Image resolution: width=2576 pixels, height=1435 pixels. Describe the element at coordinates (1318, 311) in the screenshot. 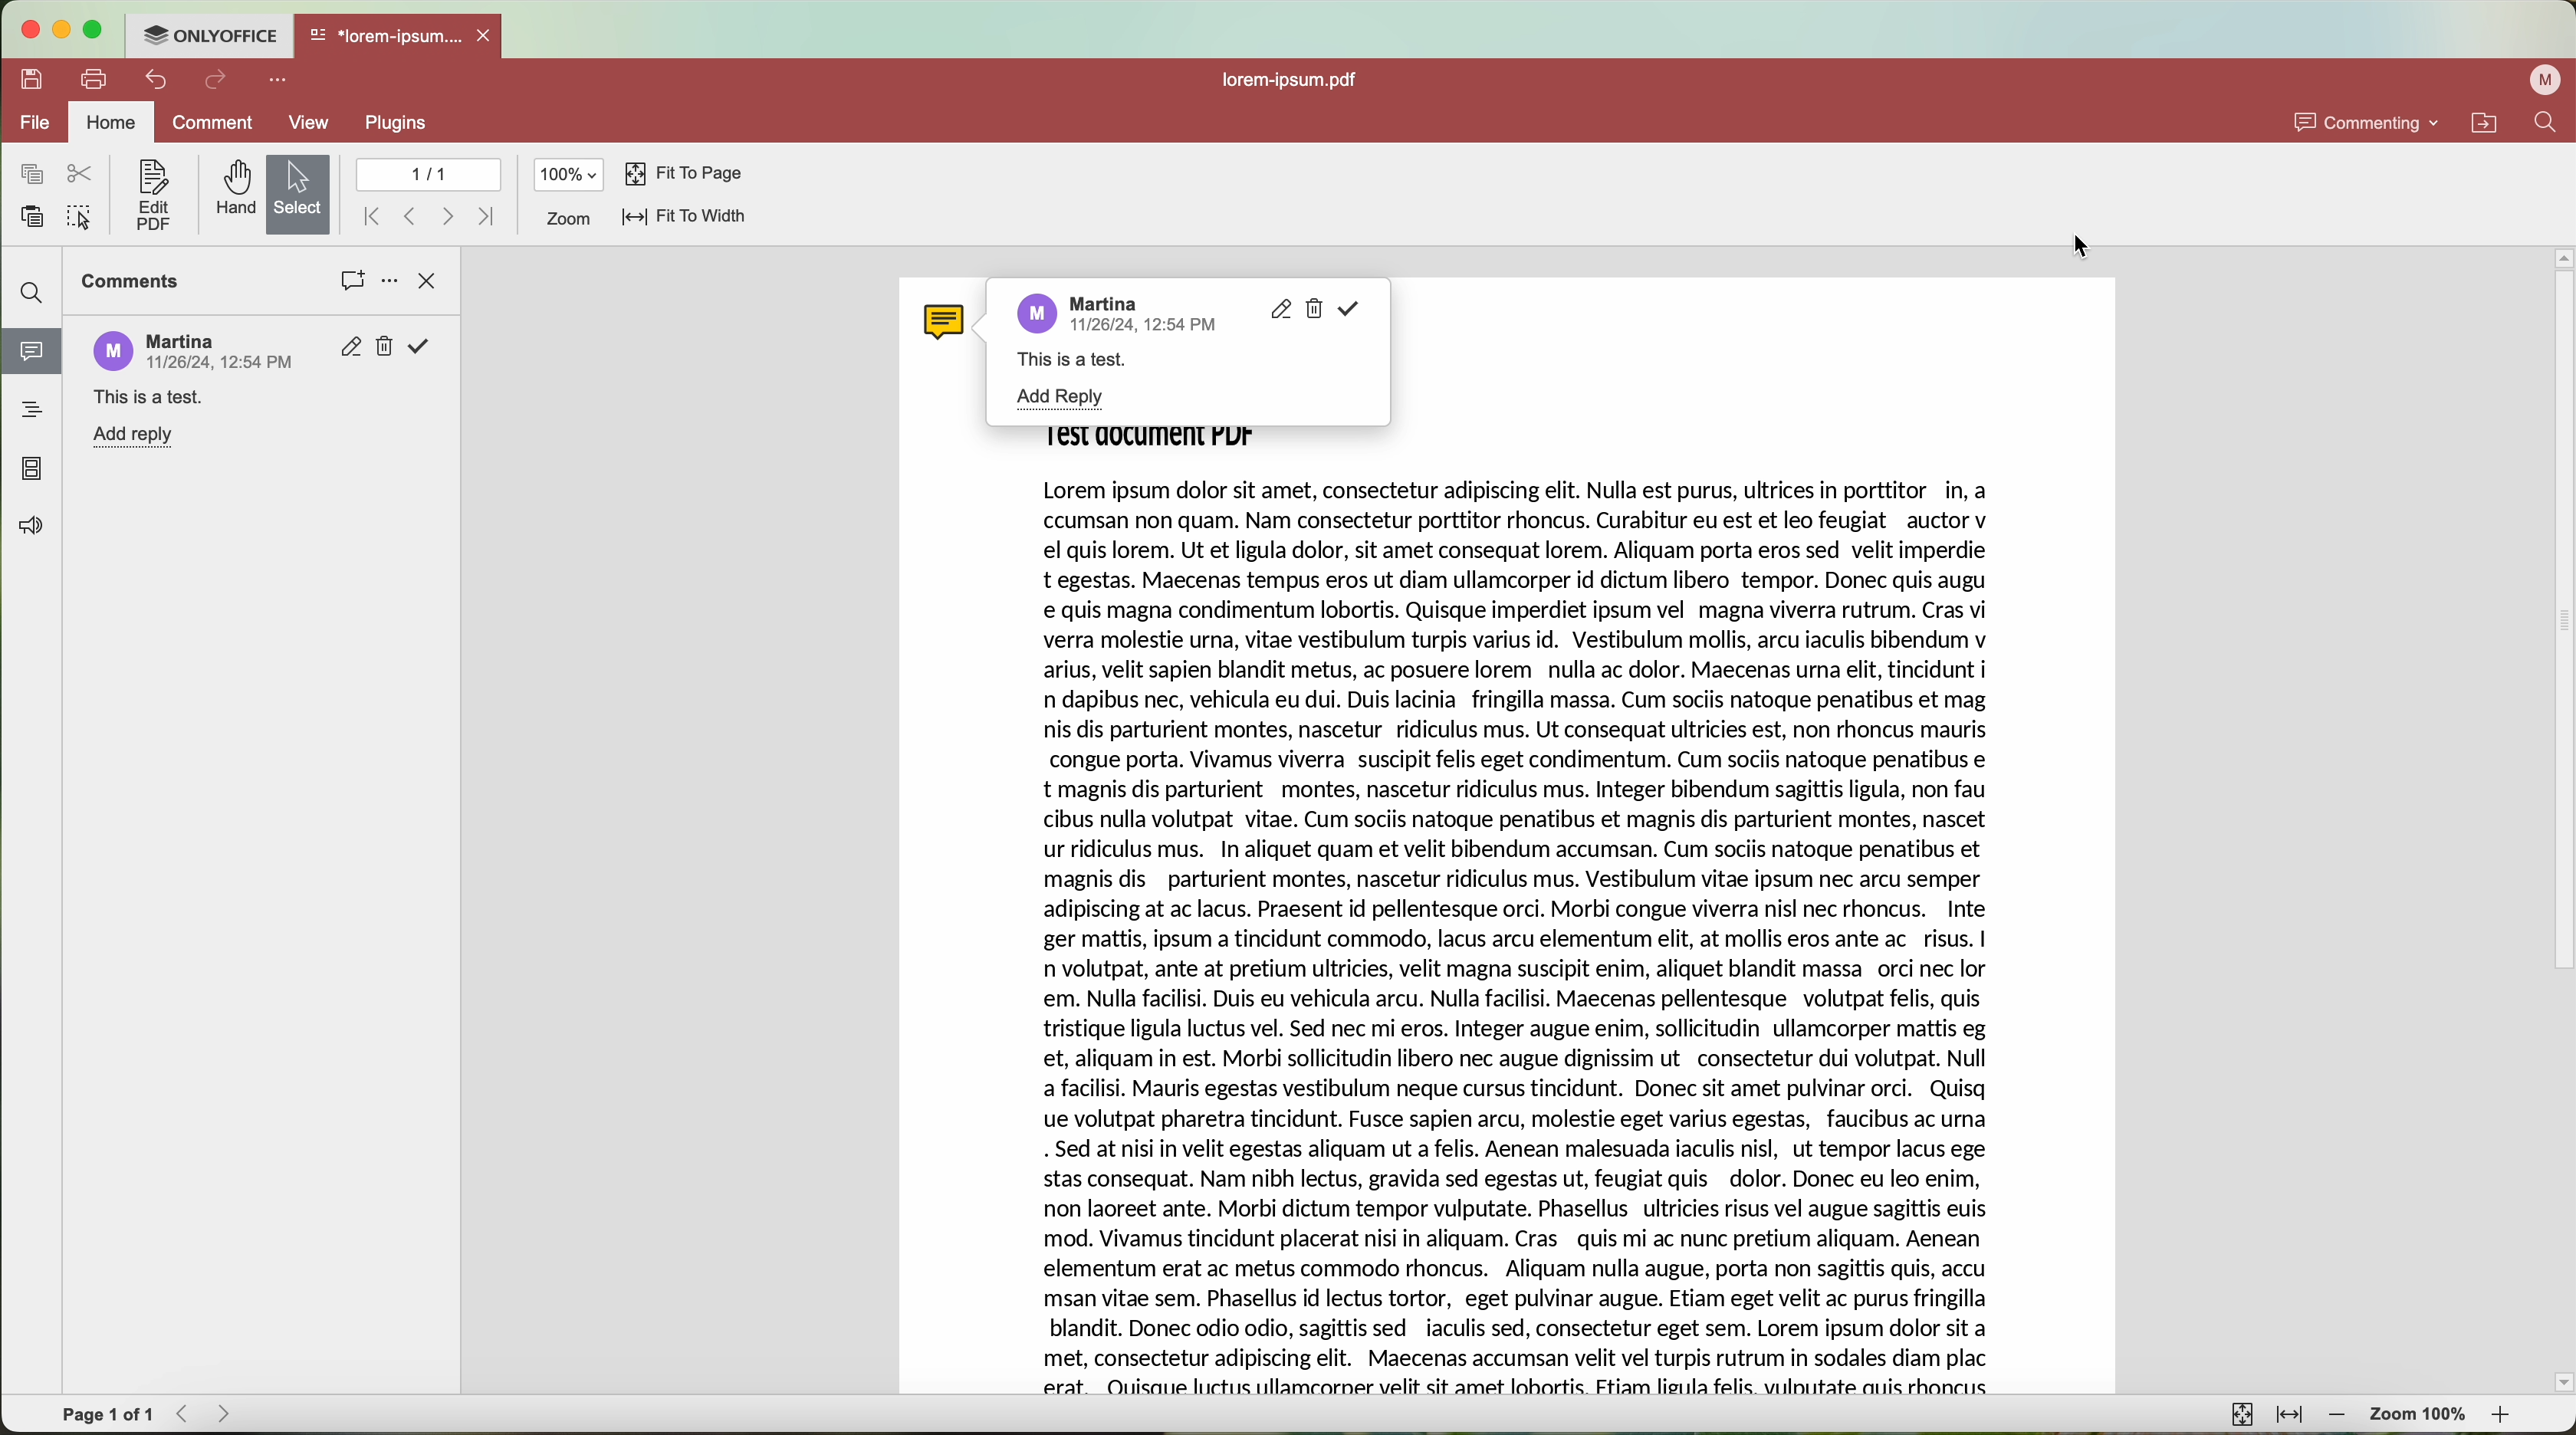

I see `delete` at that location.